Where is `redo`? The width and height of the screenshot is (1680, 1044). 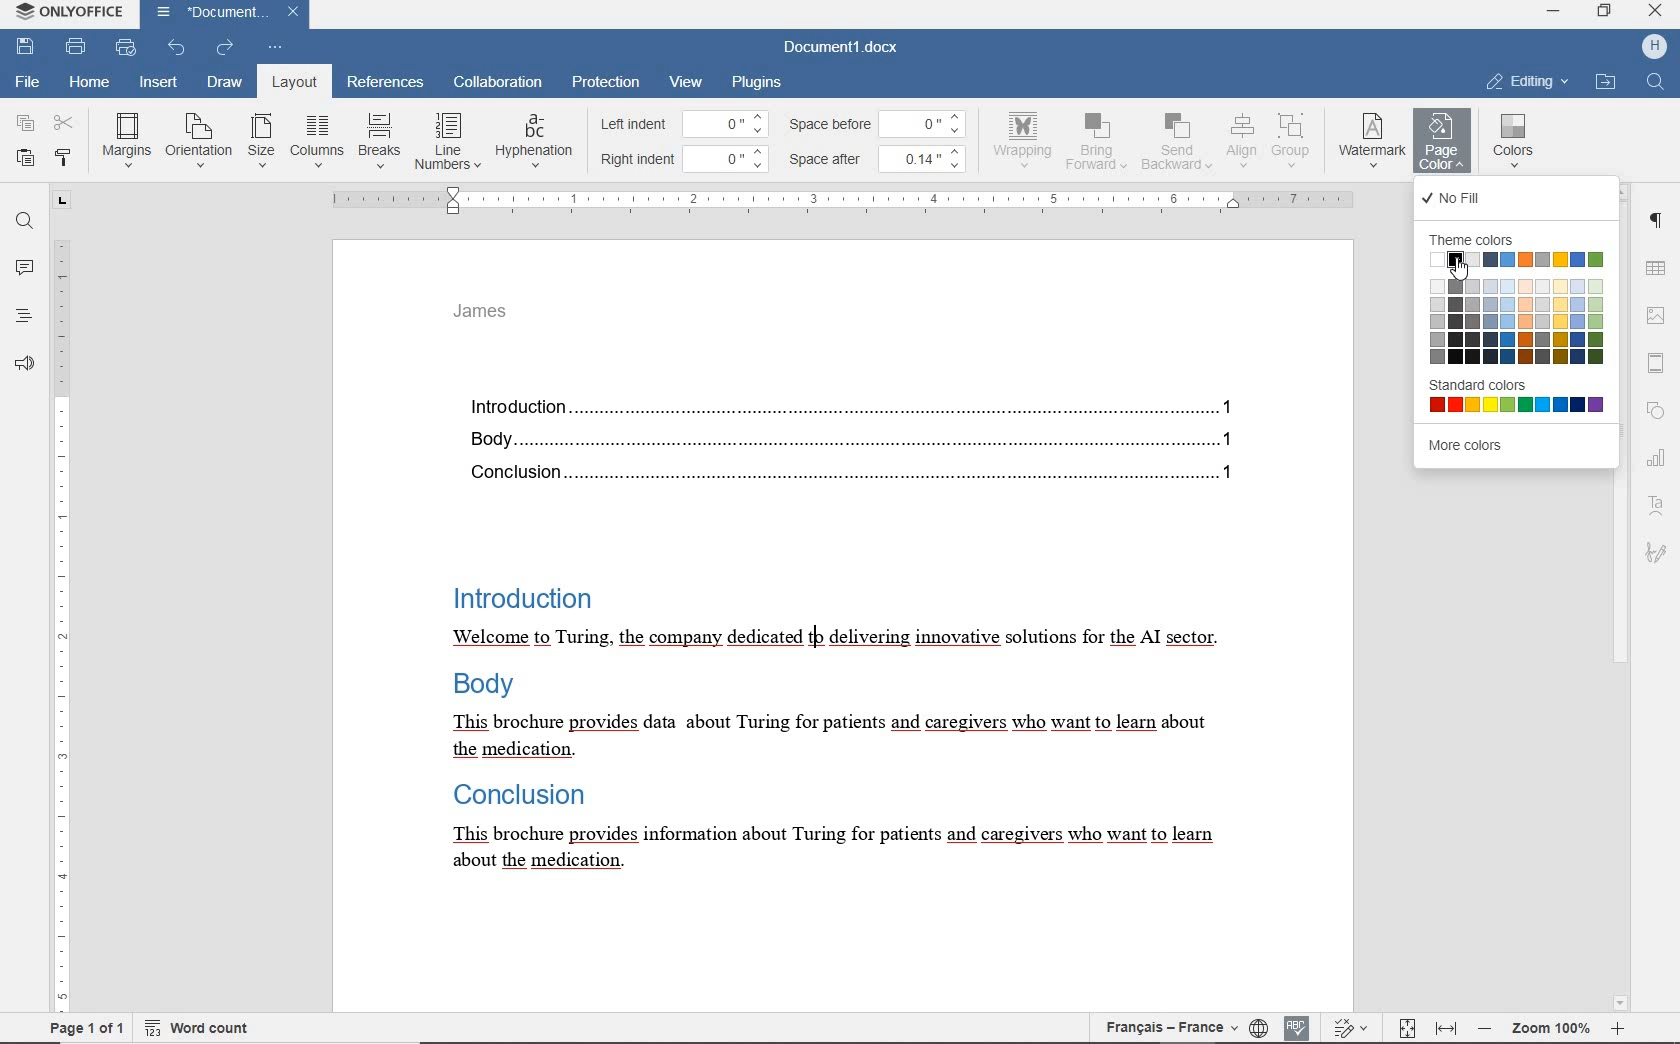 redo is located at coordinates (224, 48).